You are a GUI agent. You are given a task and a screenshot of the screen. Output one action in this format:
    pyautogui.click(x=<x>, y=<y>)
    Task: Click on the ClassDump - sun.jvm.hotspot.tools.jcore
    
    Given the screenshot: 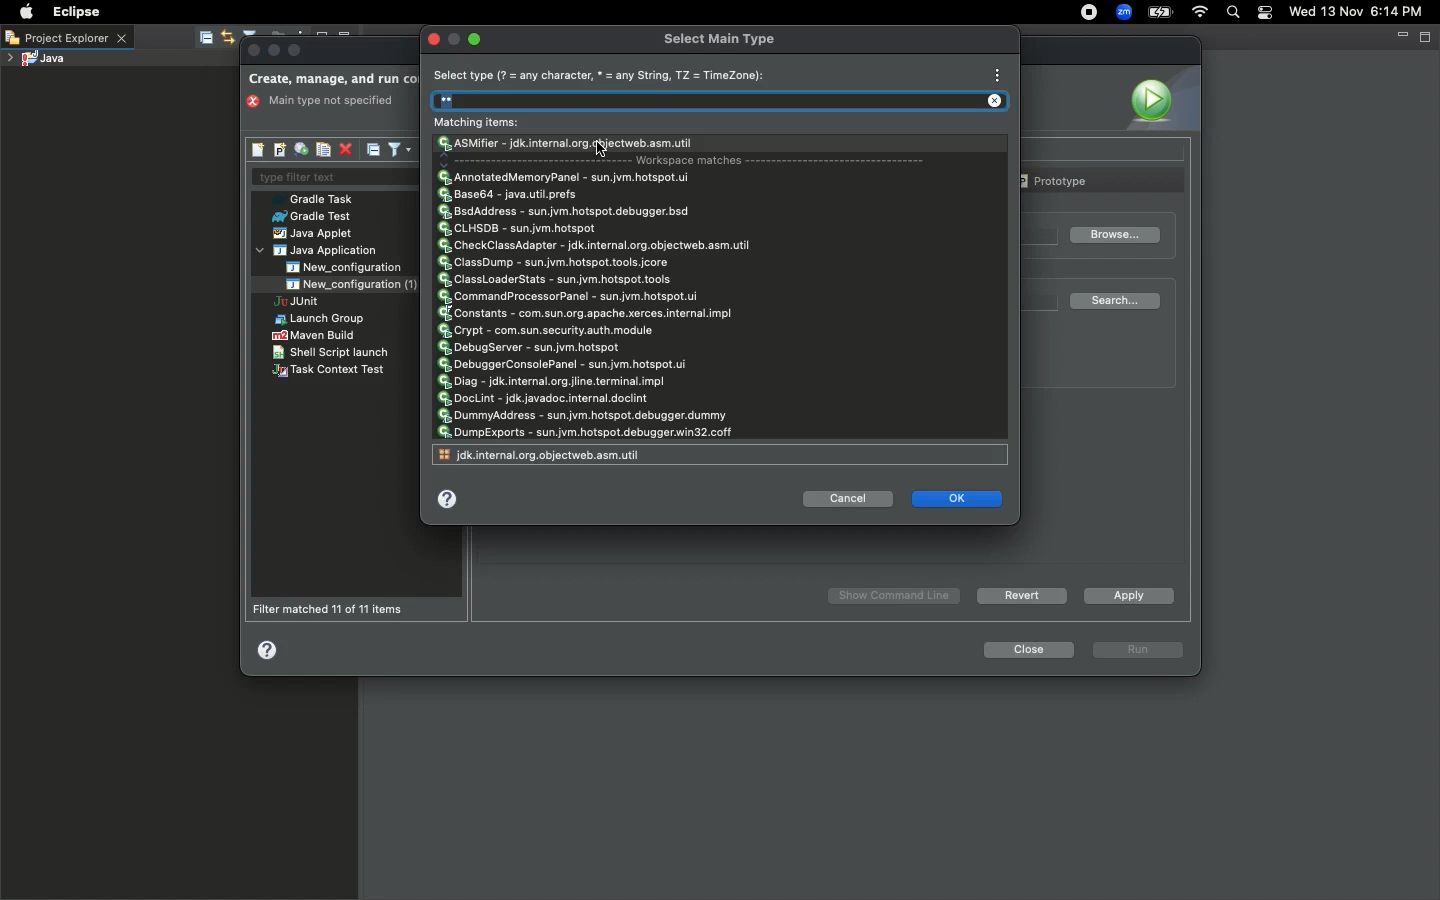 What is the action you would take?
    pyautogui.click(x=555, y=263)
    